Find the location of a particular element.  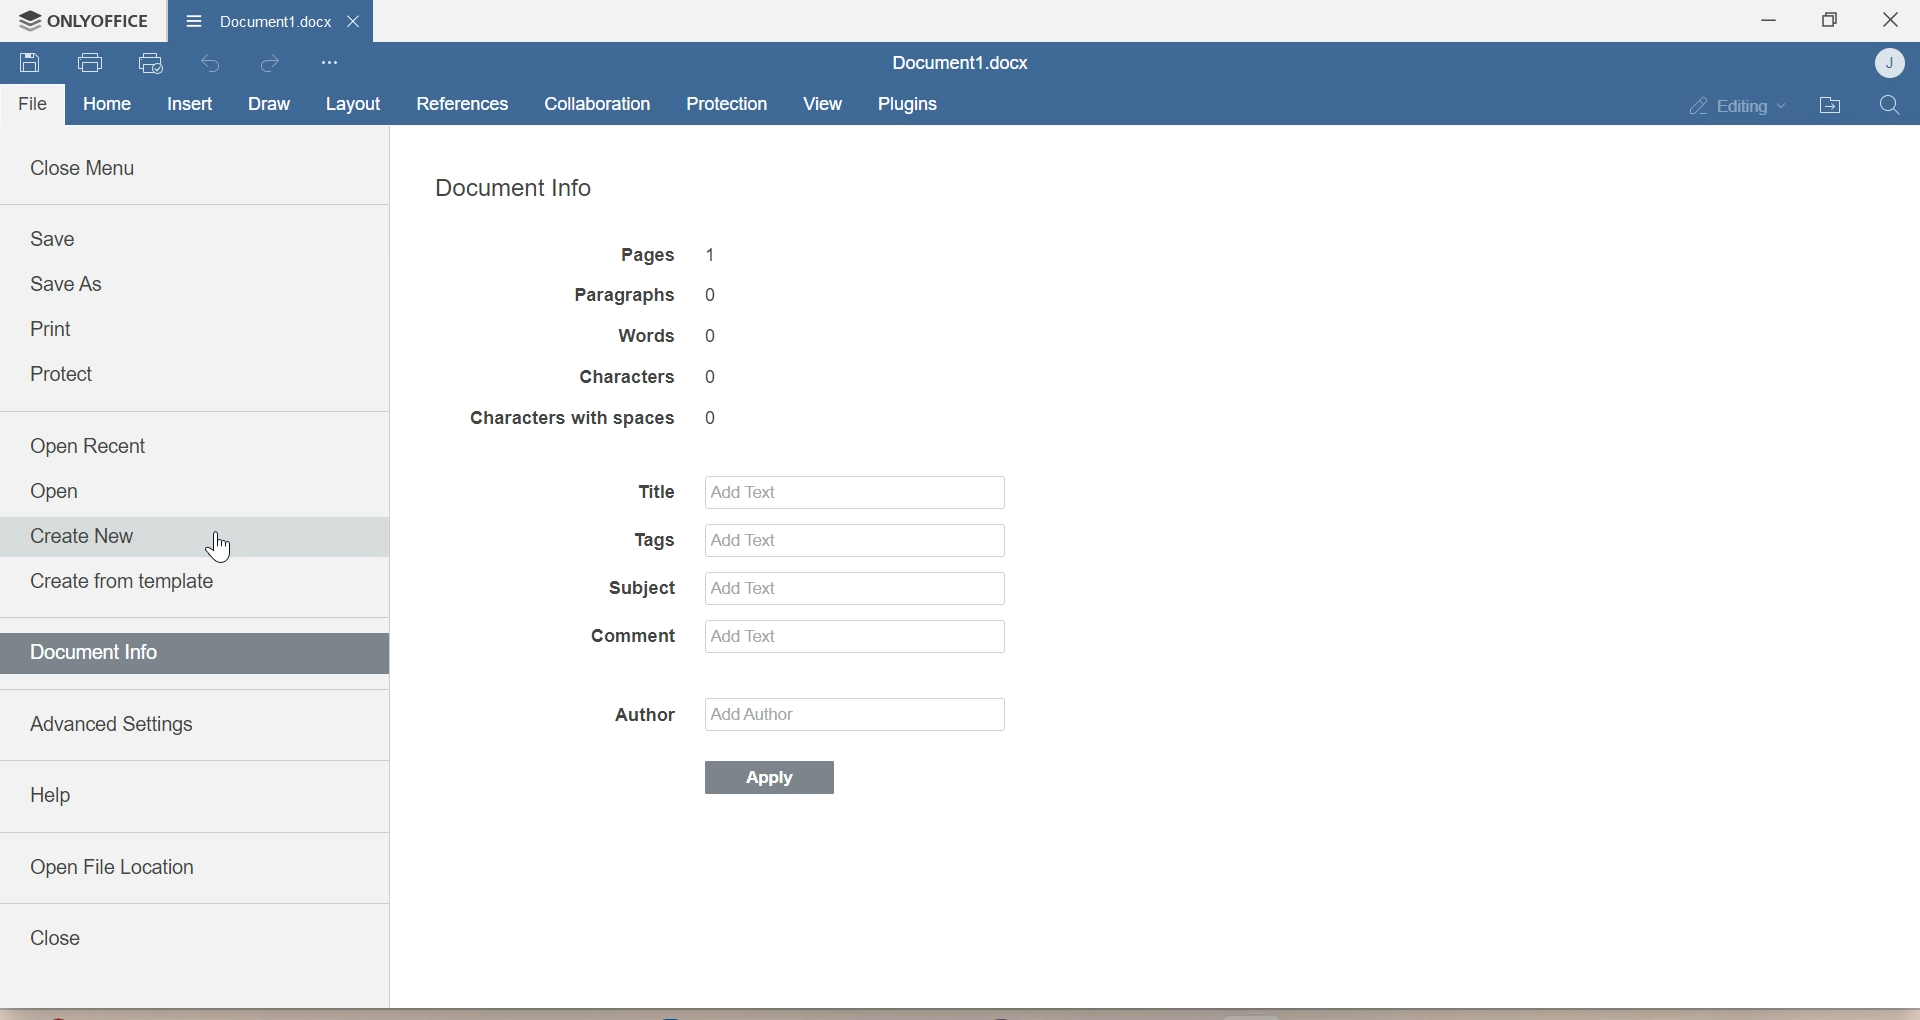

Create new is located at coordinates (85, 535).